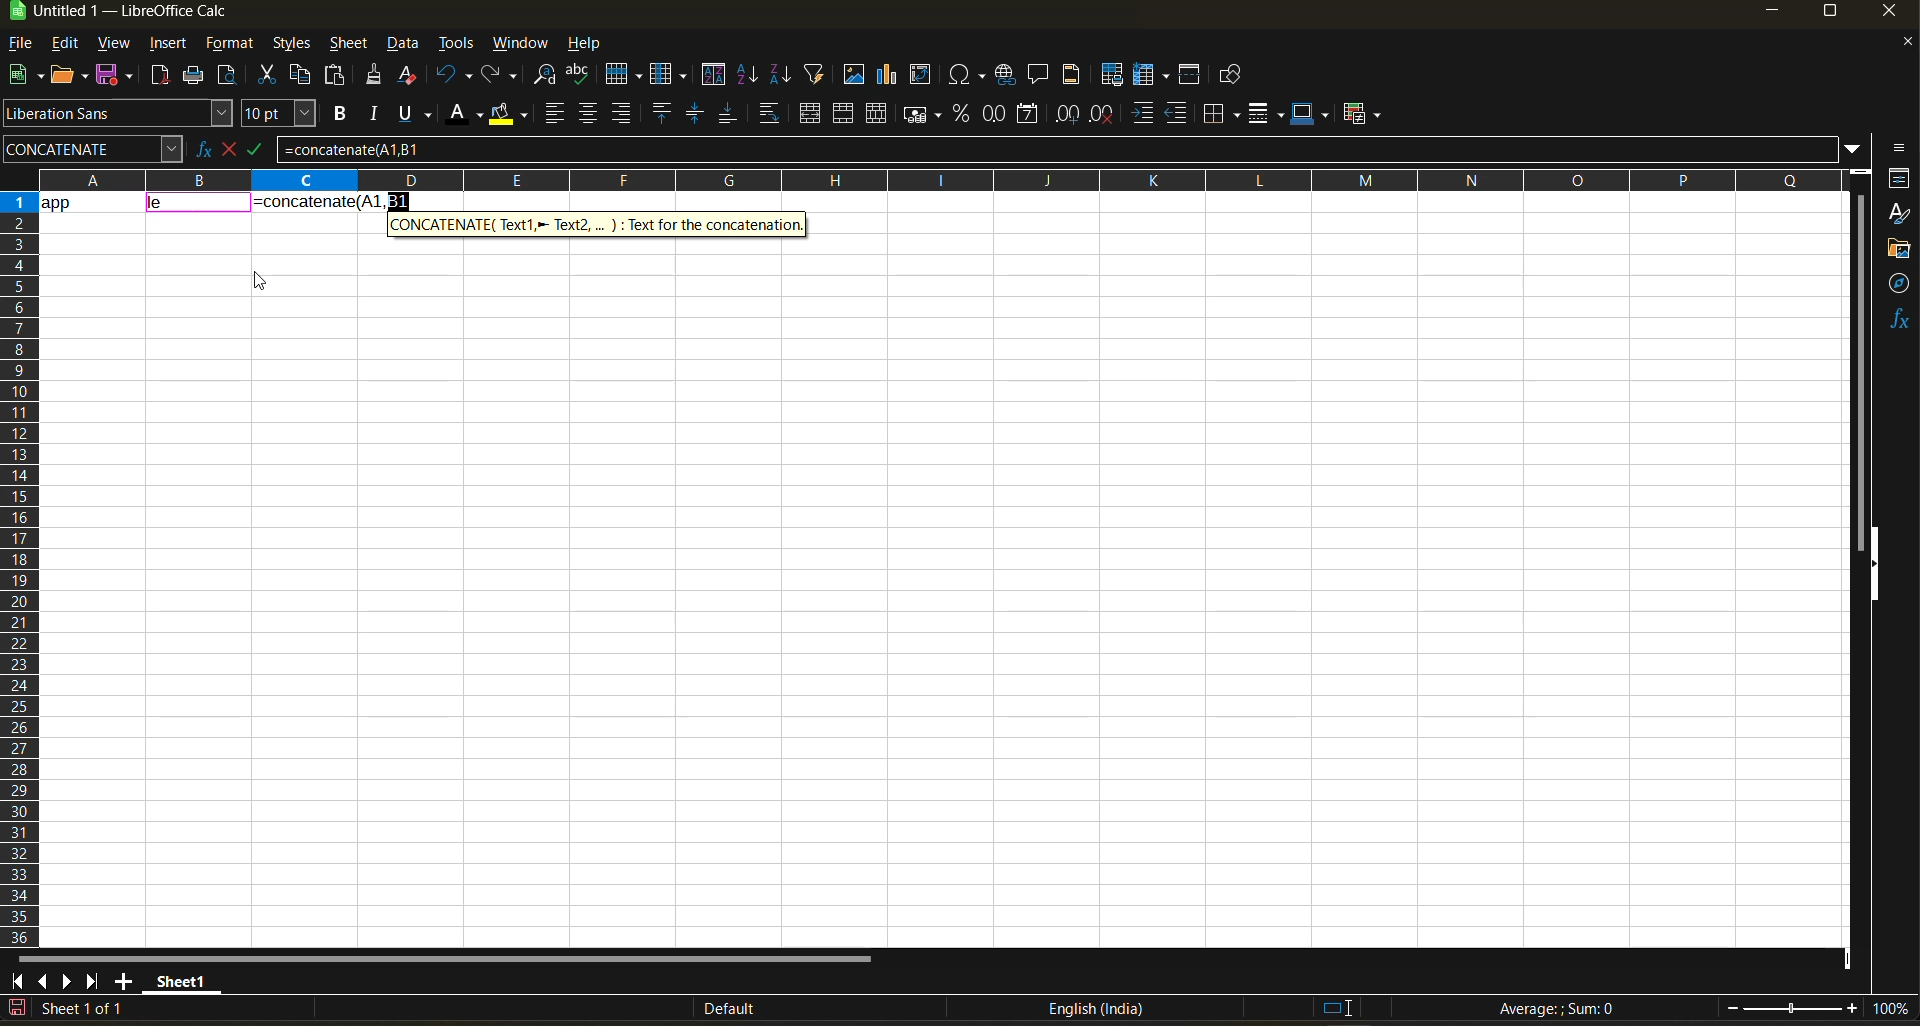  Describe the element at coordinates (23, 76) in the screenshot. I see `new` at that location.